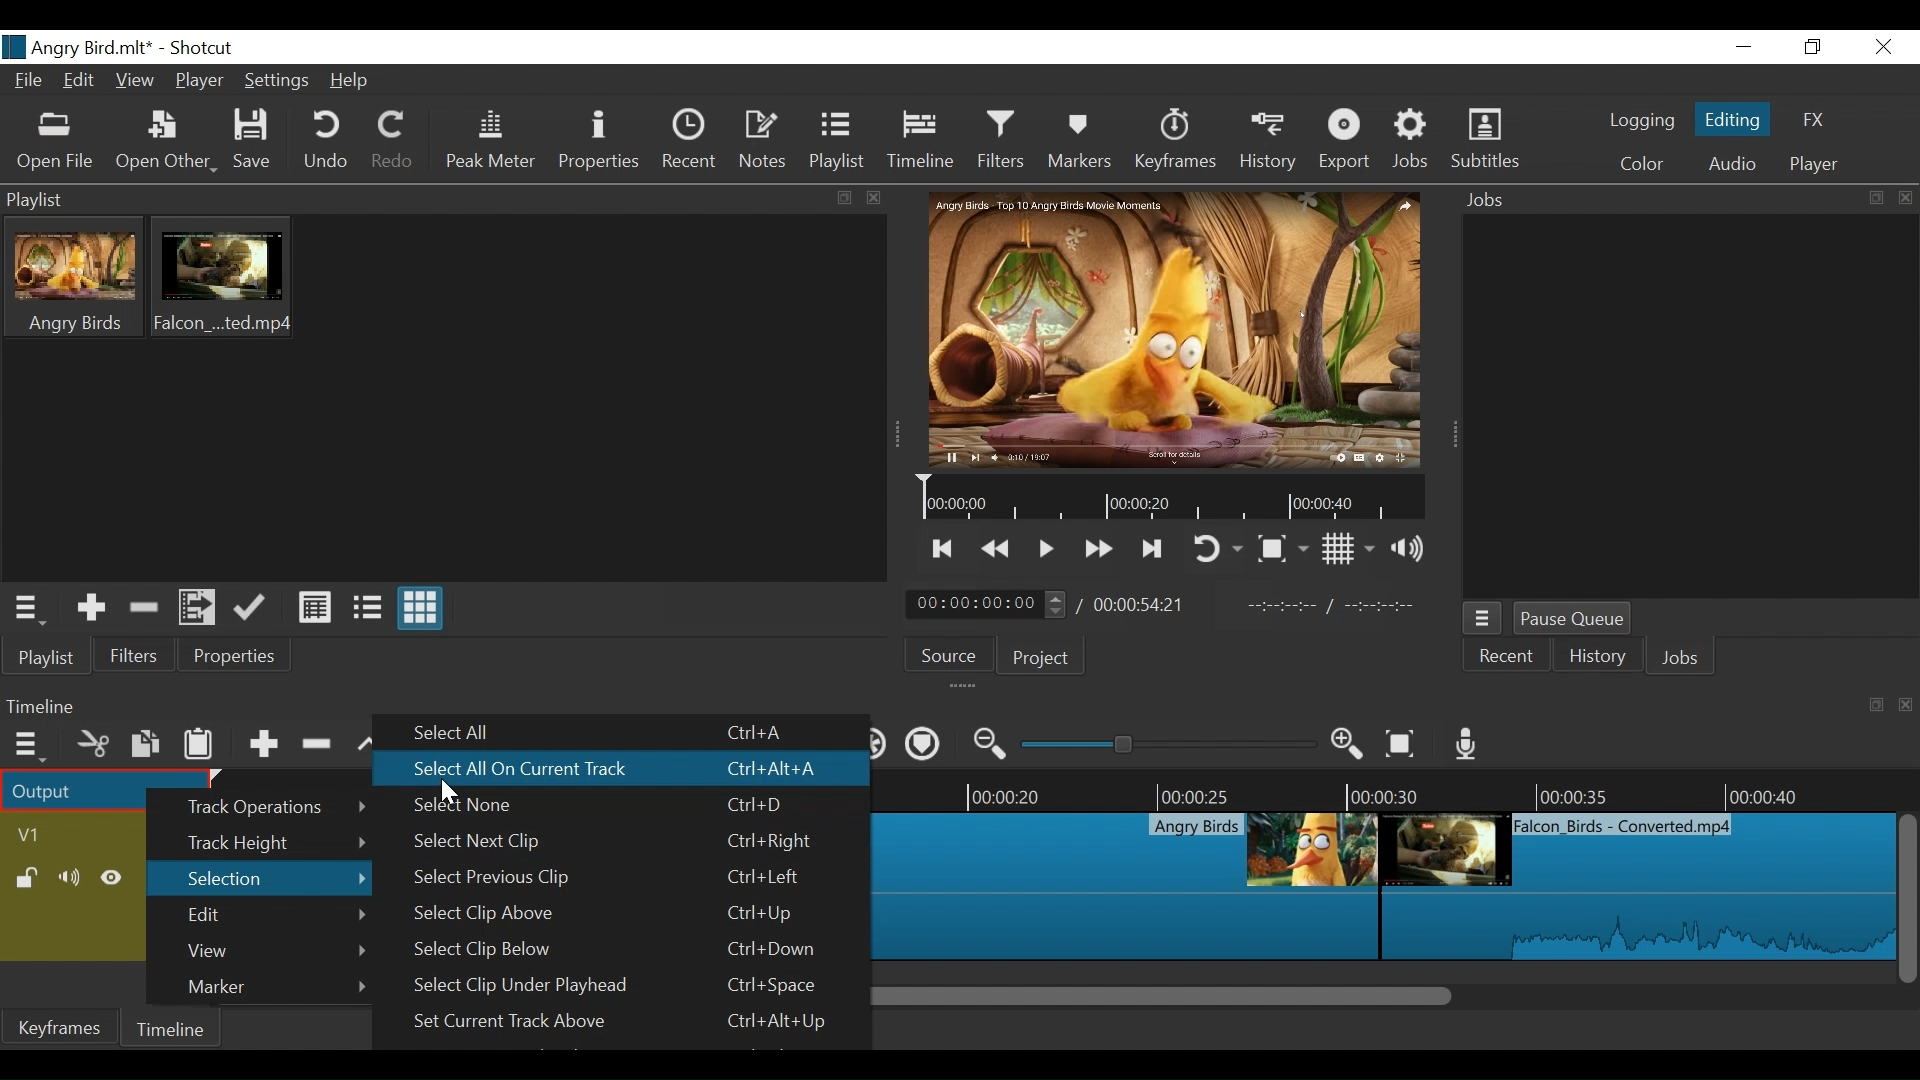 The image size is (1920, 1080). Describe the element at coordinates (136, 81) in the screenshot. I see `View` at that location.